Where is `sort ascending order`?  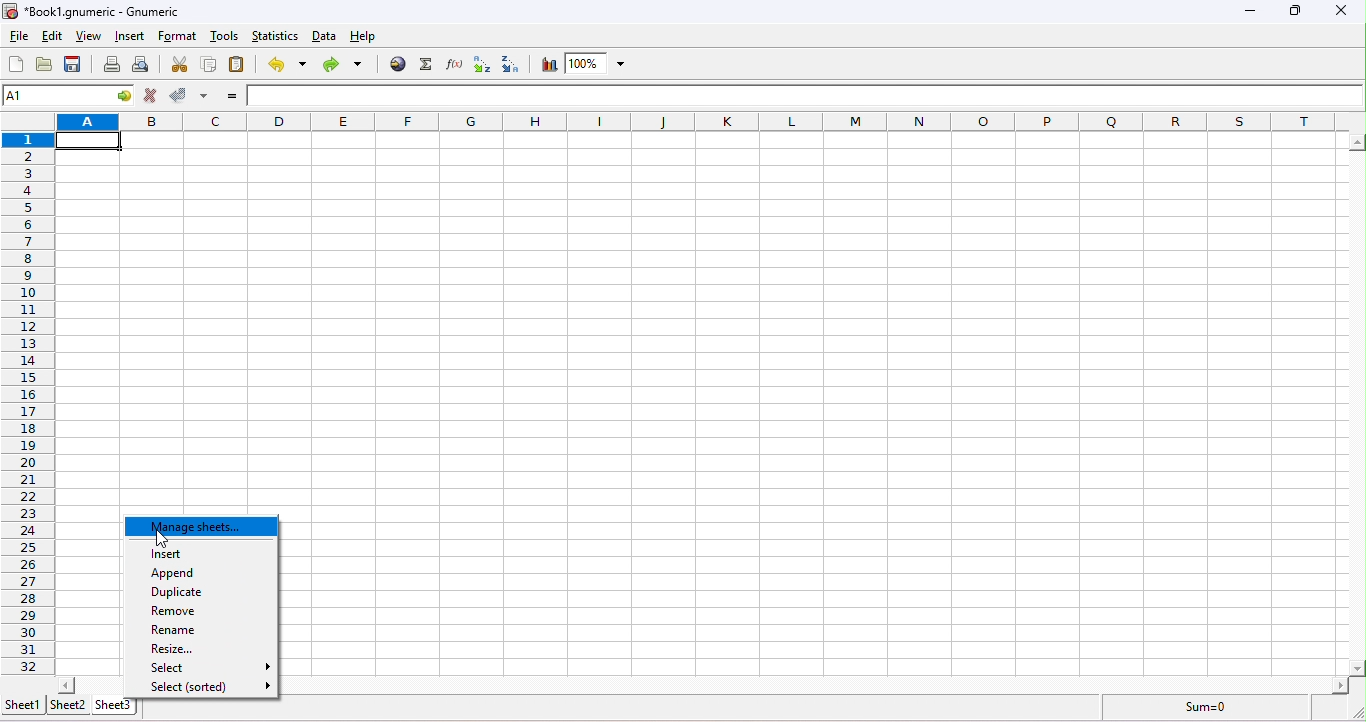 sort ascending order is located at coordinates (479, 63).